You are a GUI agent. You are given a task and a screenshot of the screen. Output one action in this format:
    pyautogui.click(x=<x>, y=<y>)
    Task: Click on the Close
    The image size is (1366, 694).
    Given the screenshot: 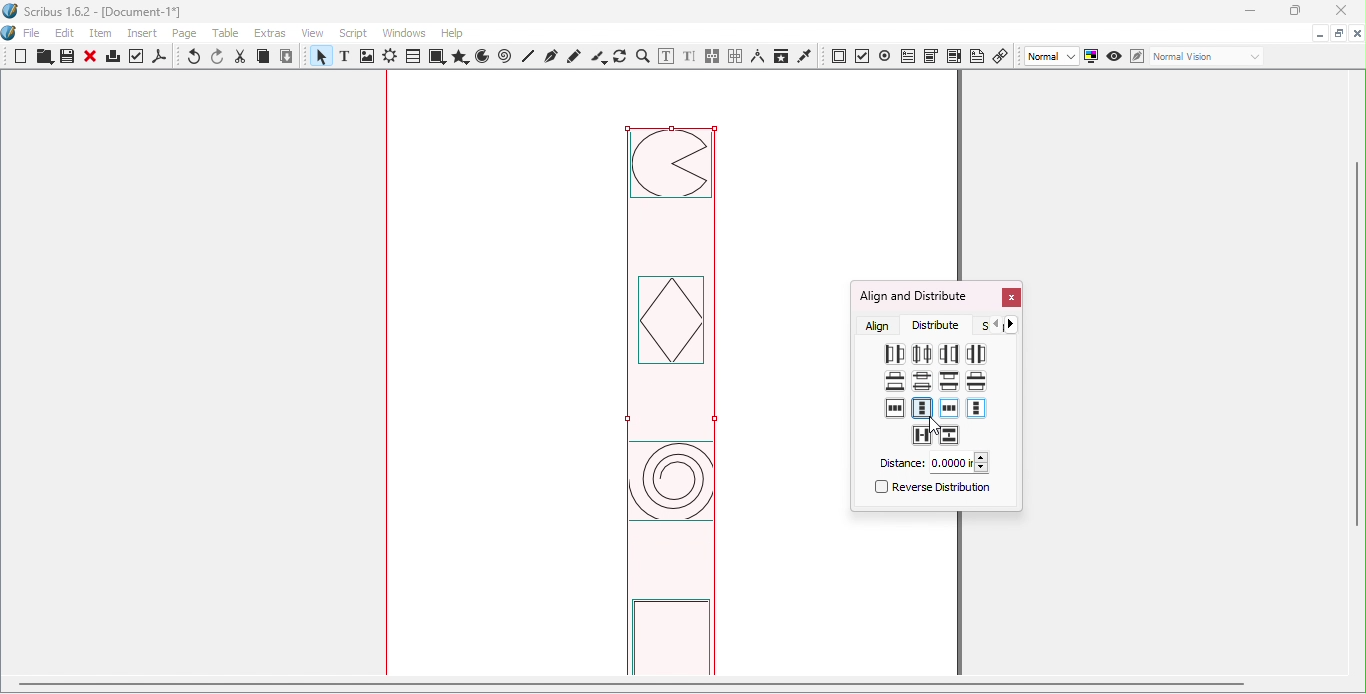 What is the action you would take?
    pyautogui.click(x=90, y=58)
    